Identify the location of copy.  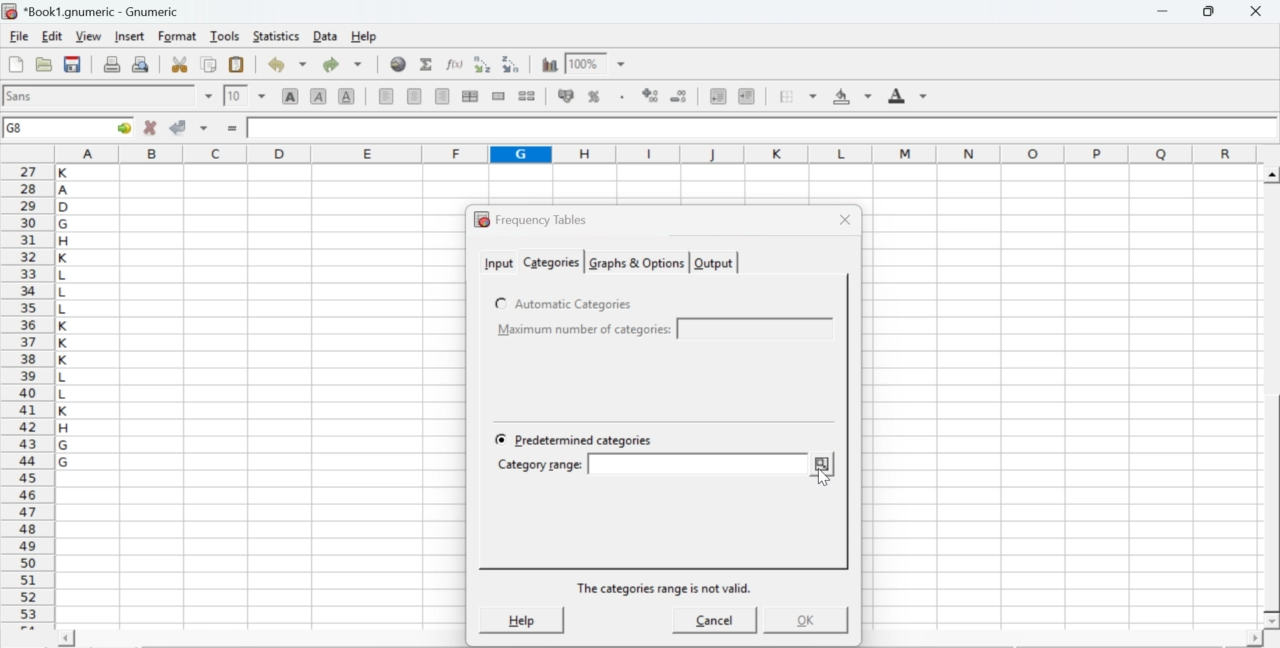
(210, 64).